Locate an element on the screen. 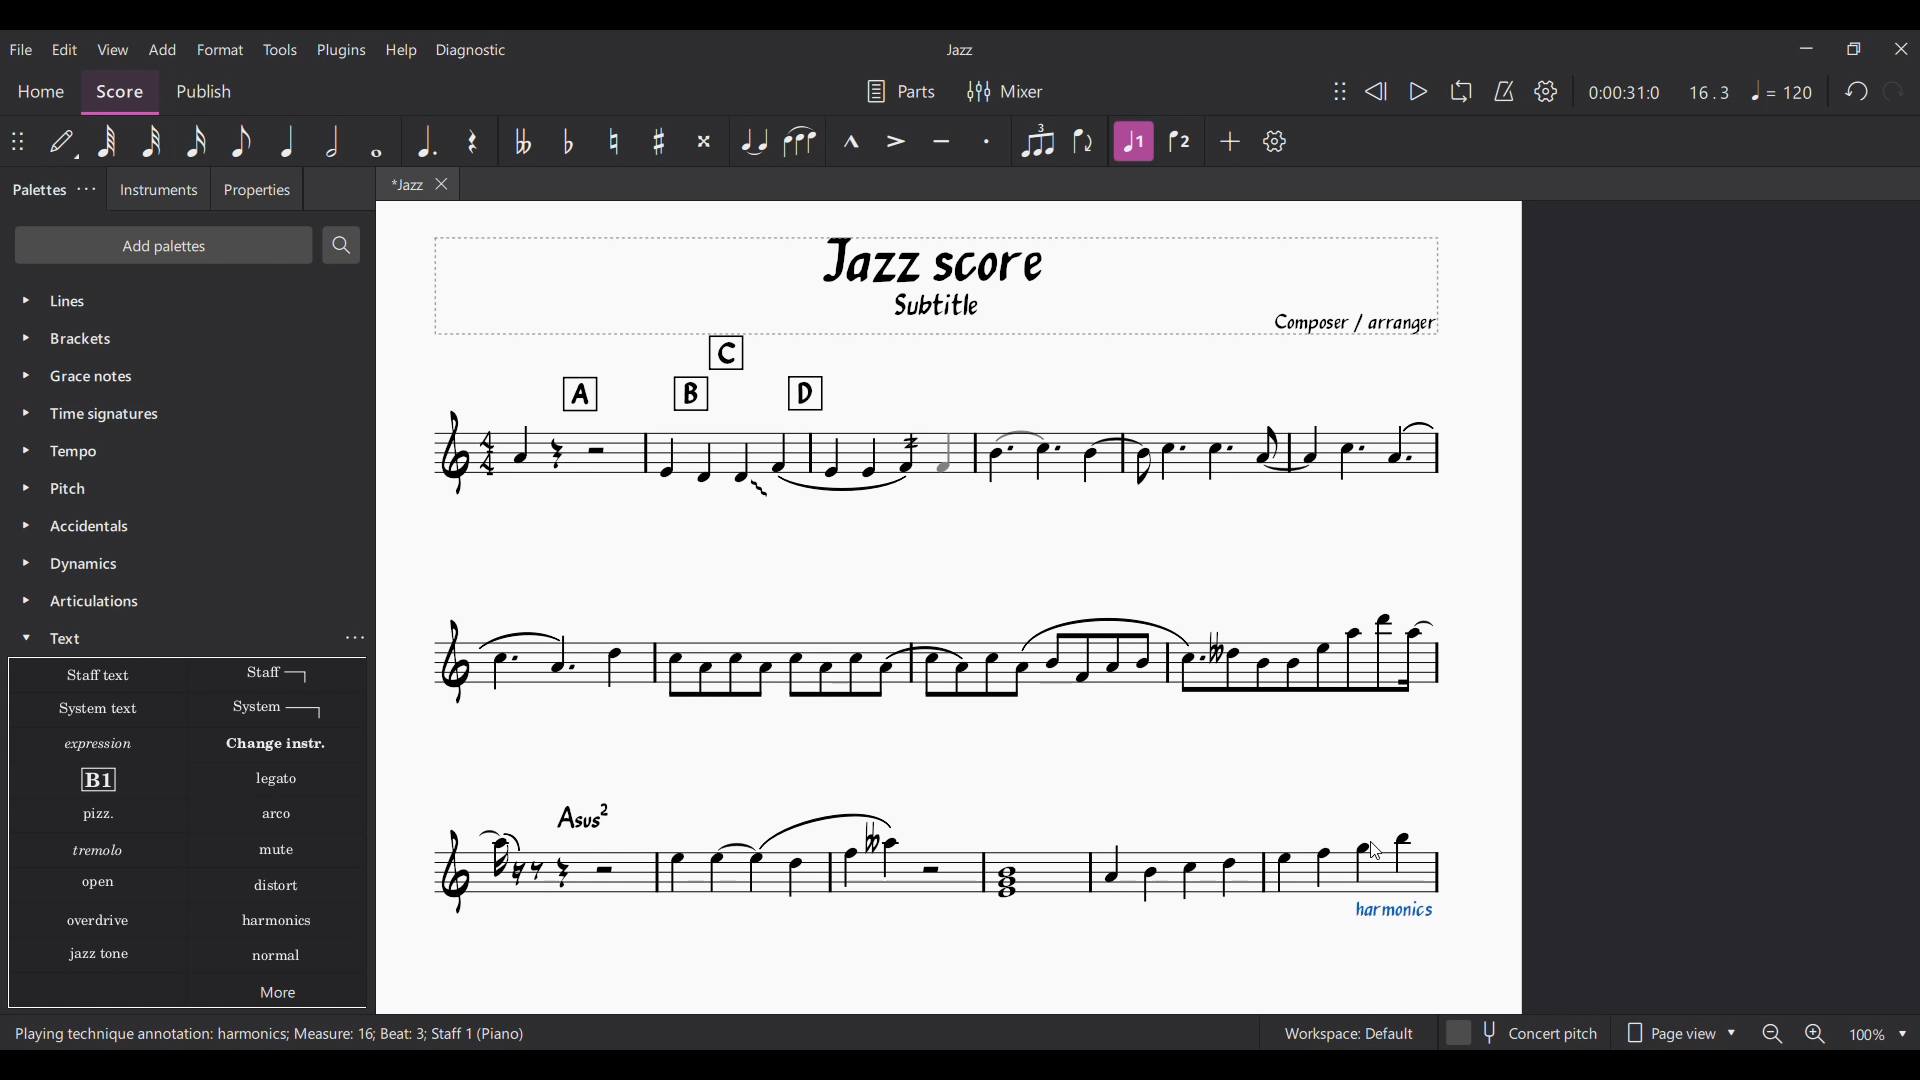  Close tab is located at coordinates (441, 184).